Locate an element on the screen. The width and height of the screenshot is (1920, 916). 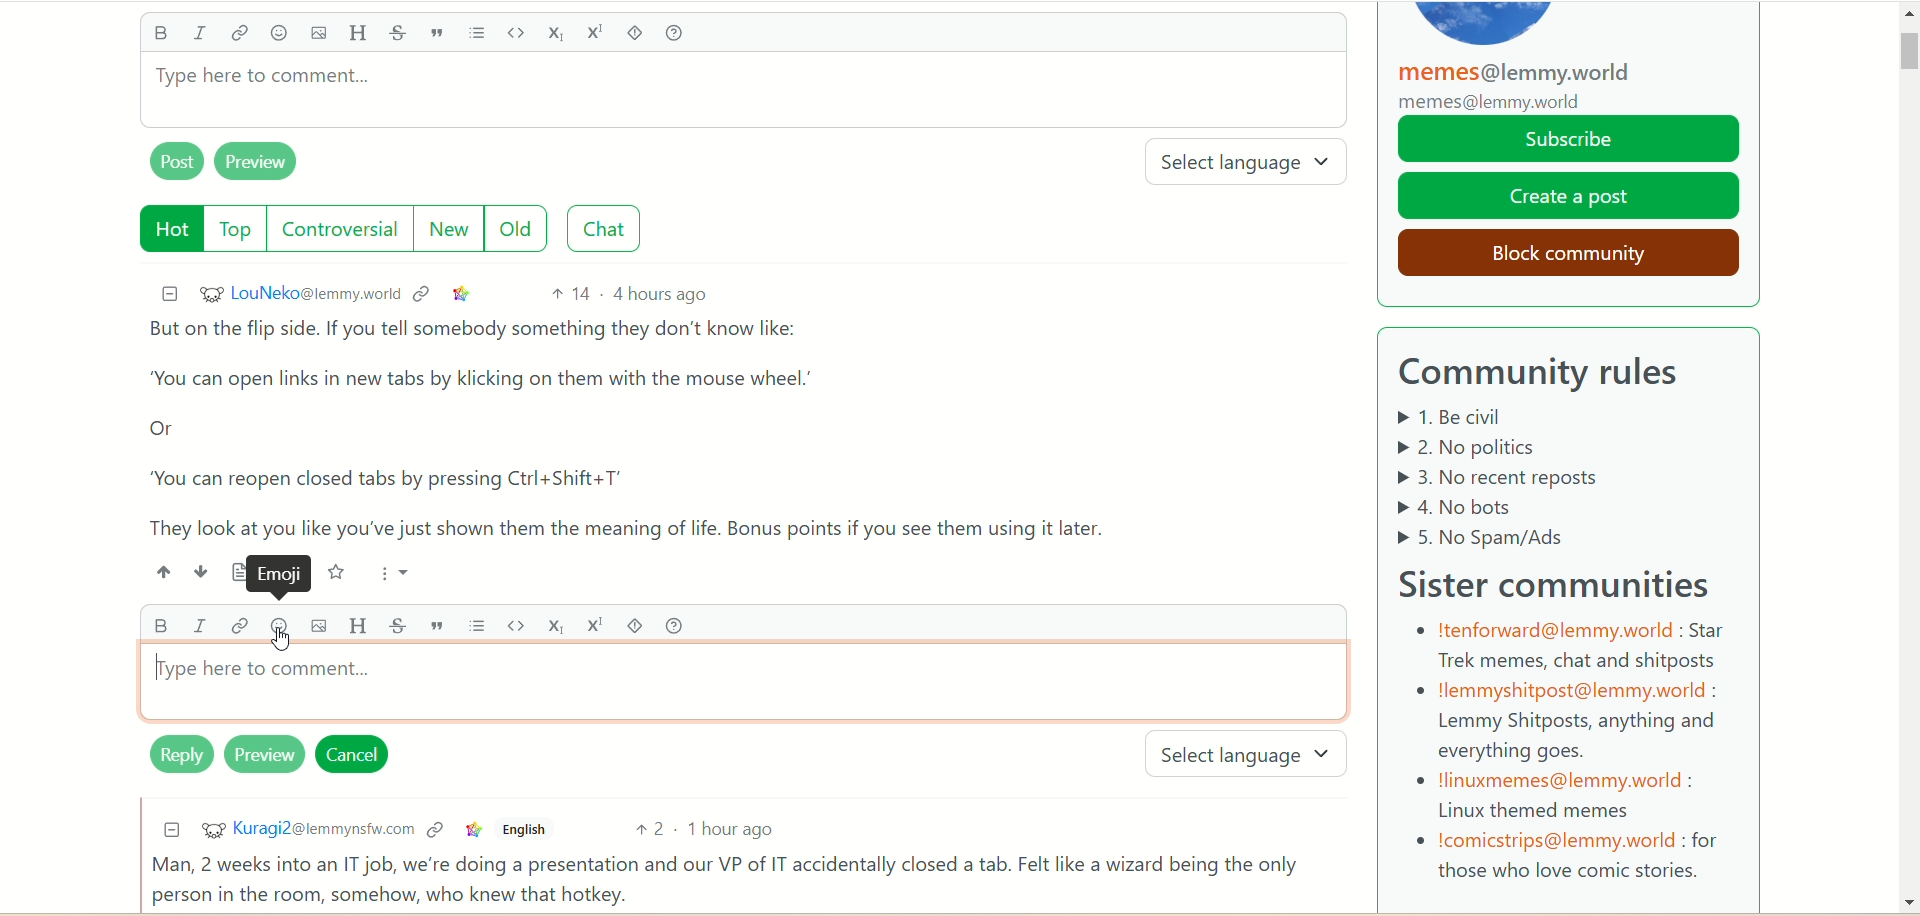
select language is located at coordinates (1252, 755).